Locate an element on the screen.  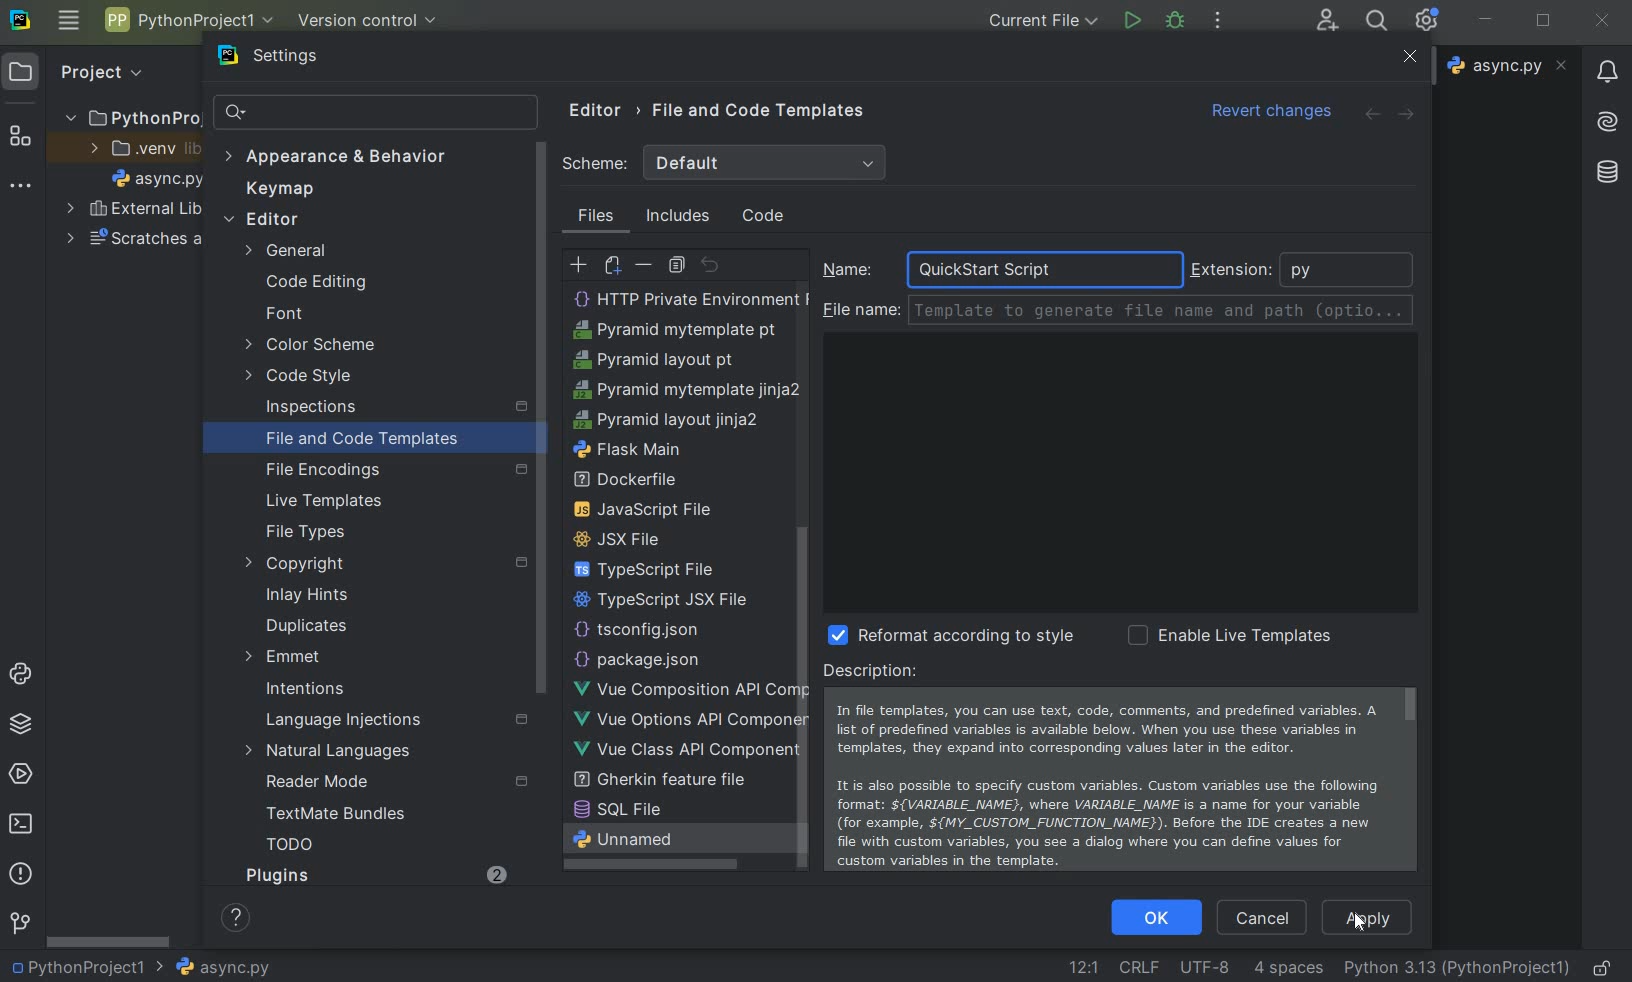
setup script is located at coordinates (637, 506).